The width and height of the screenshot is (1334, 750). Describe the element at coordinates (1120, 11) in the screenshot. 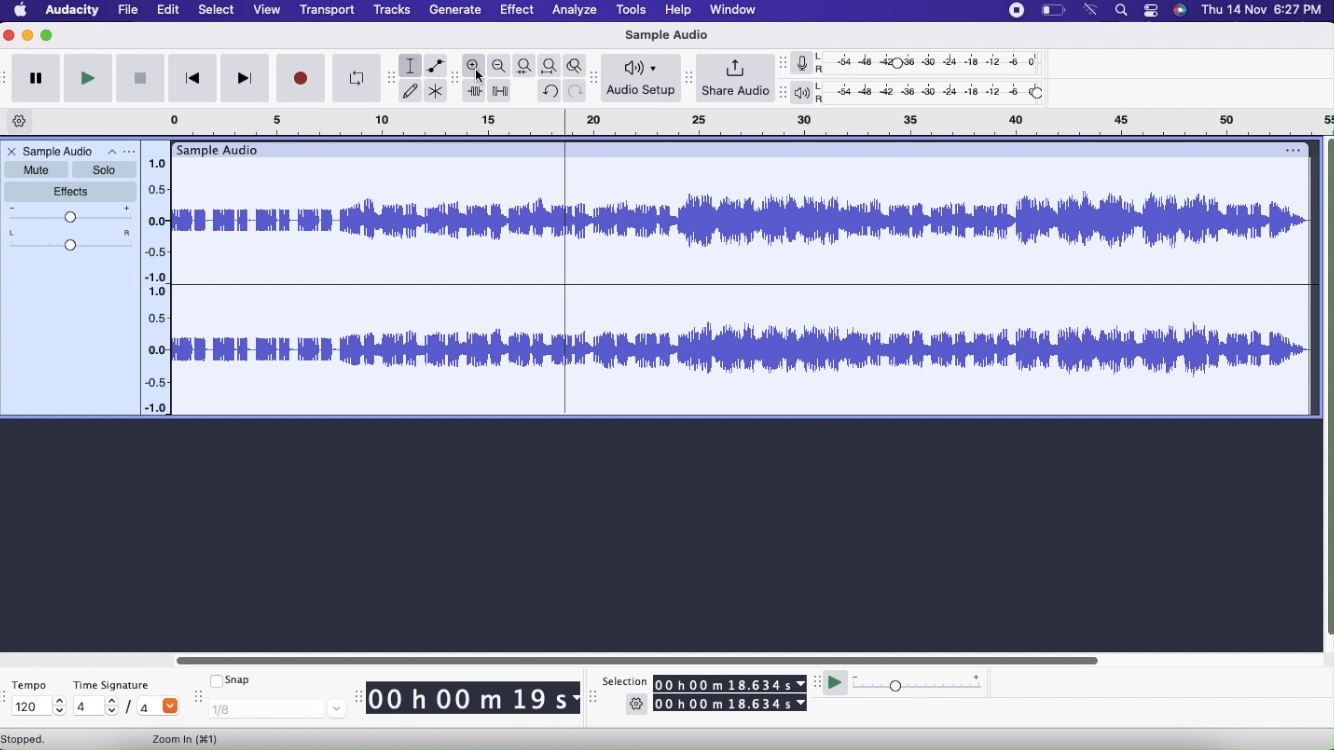

I see `search` at that location.